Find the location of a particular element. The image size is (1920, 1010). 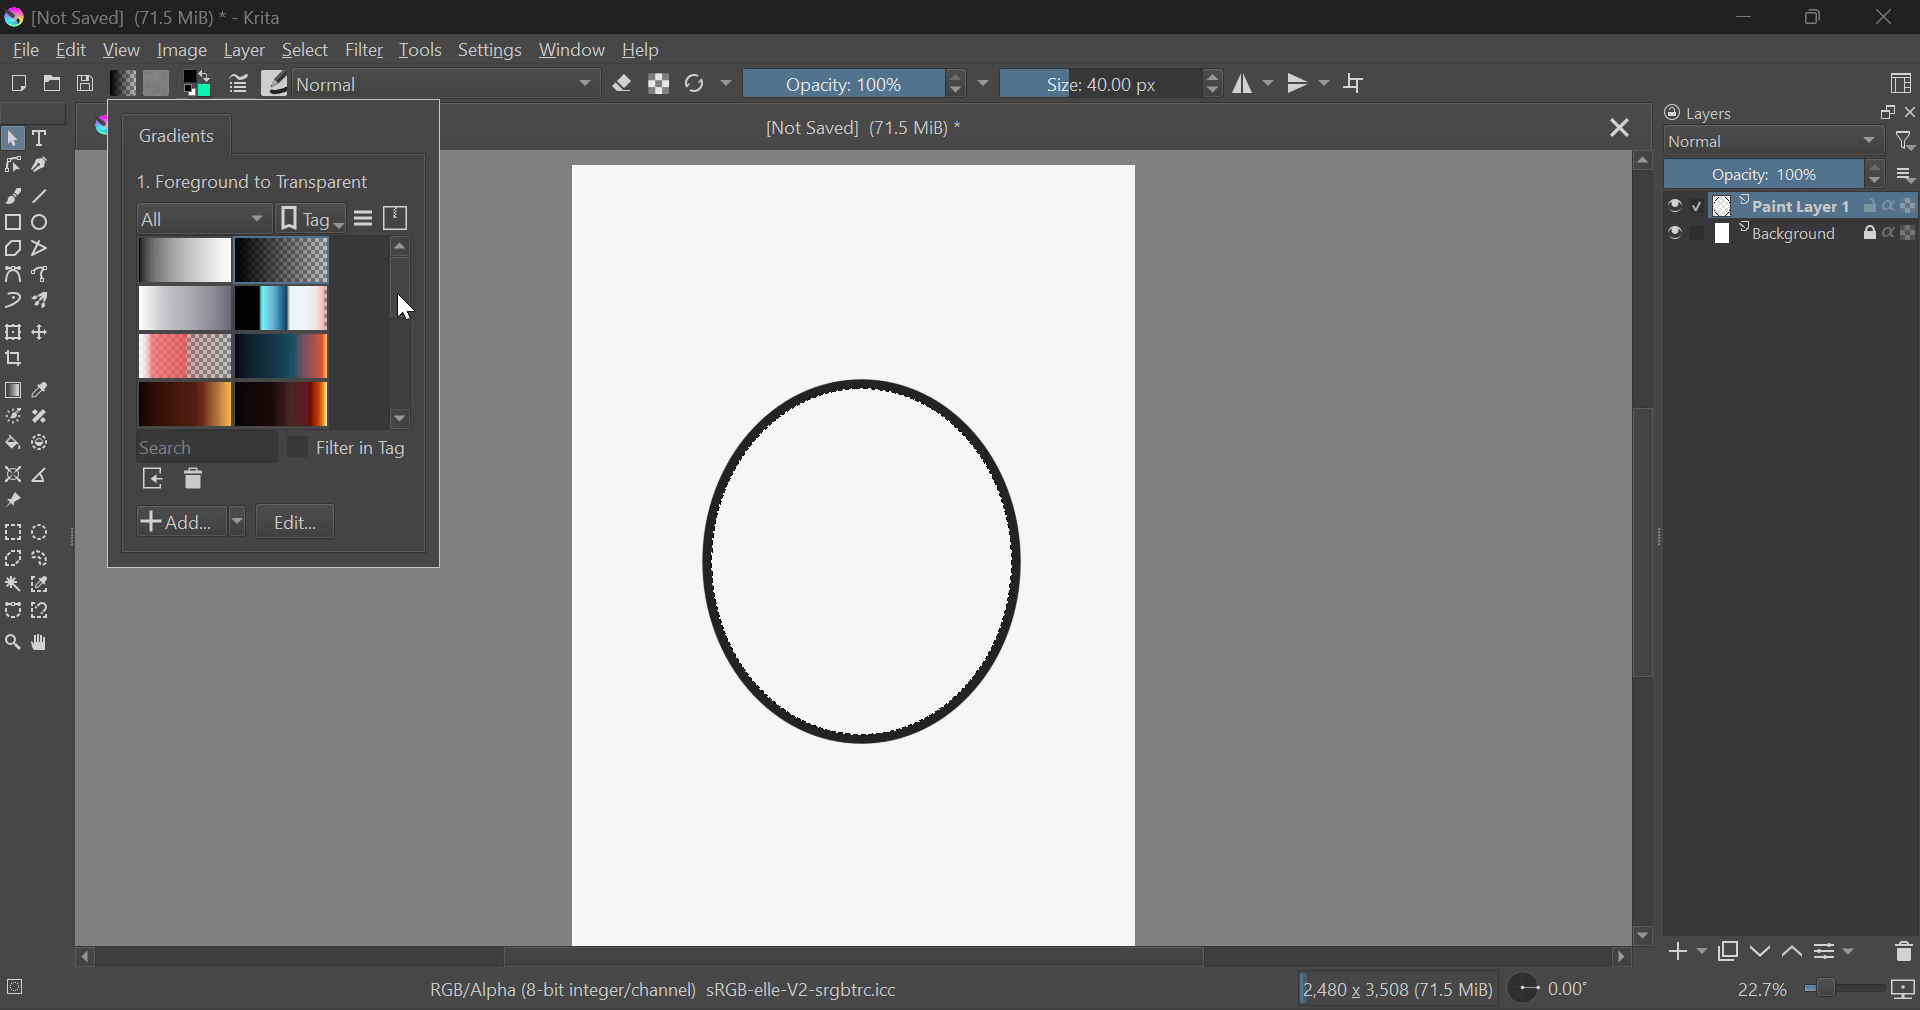

Crop is located at coordinates (14, 361).